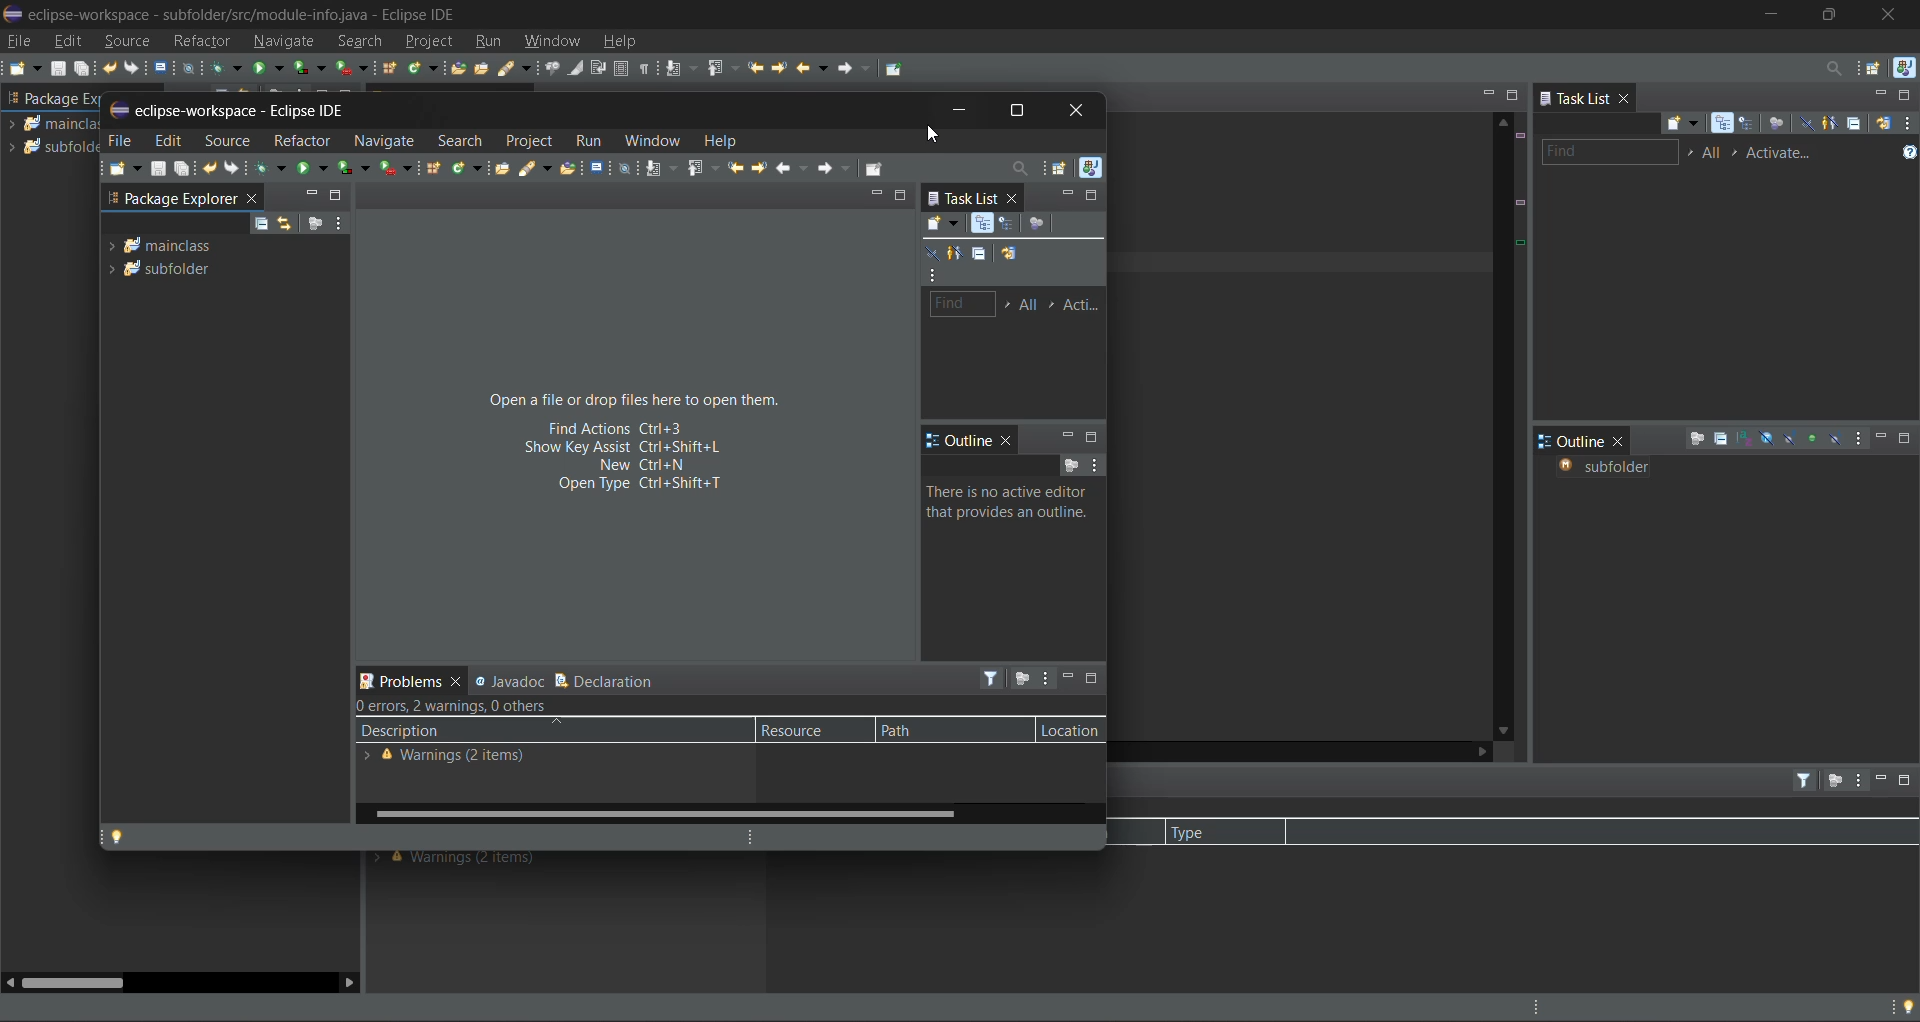 The image size is (1920, 1022). What do you see at coordinates (903, 72) in the screenshot?
I see `pin editor` at bounding box center [903, 72].